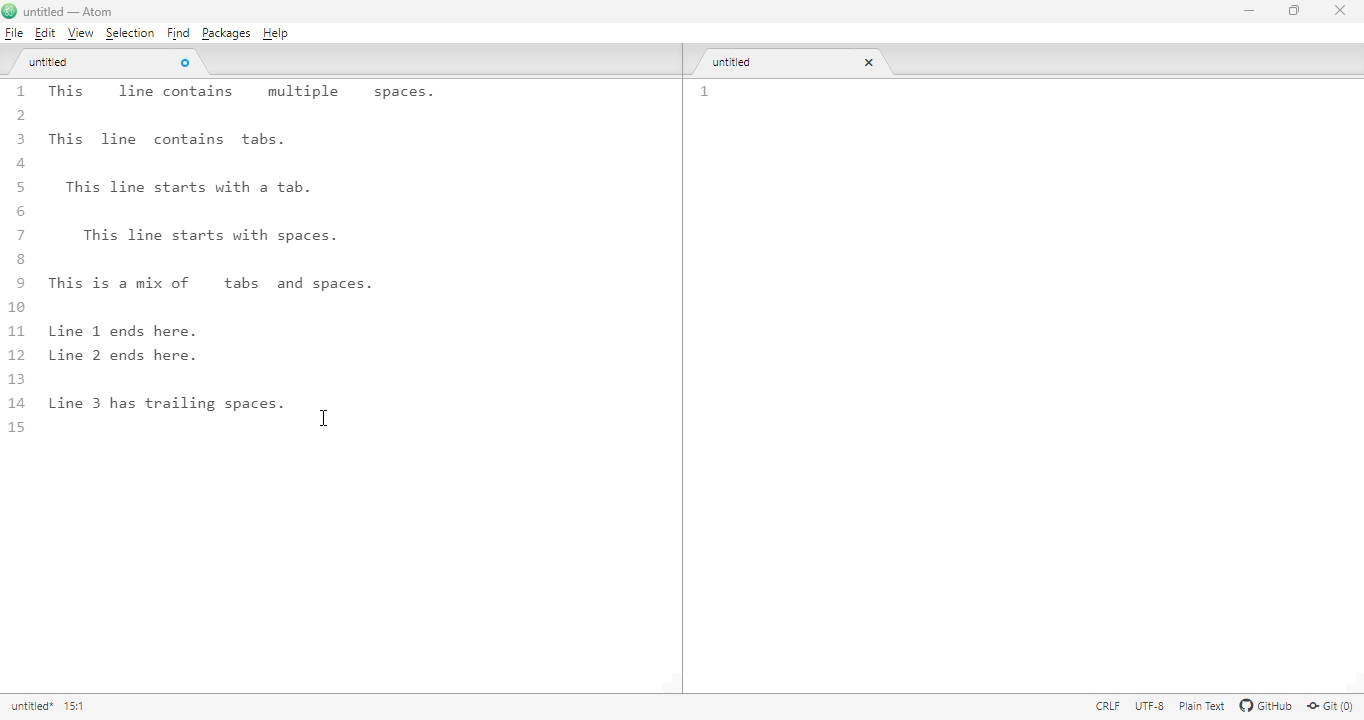 This screenshot has height=720, width=1364. Describe the element at coordinates (1149, 706) in the screenshot. I see `UTF-8` at that location.